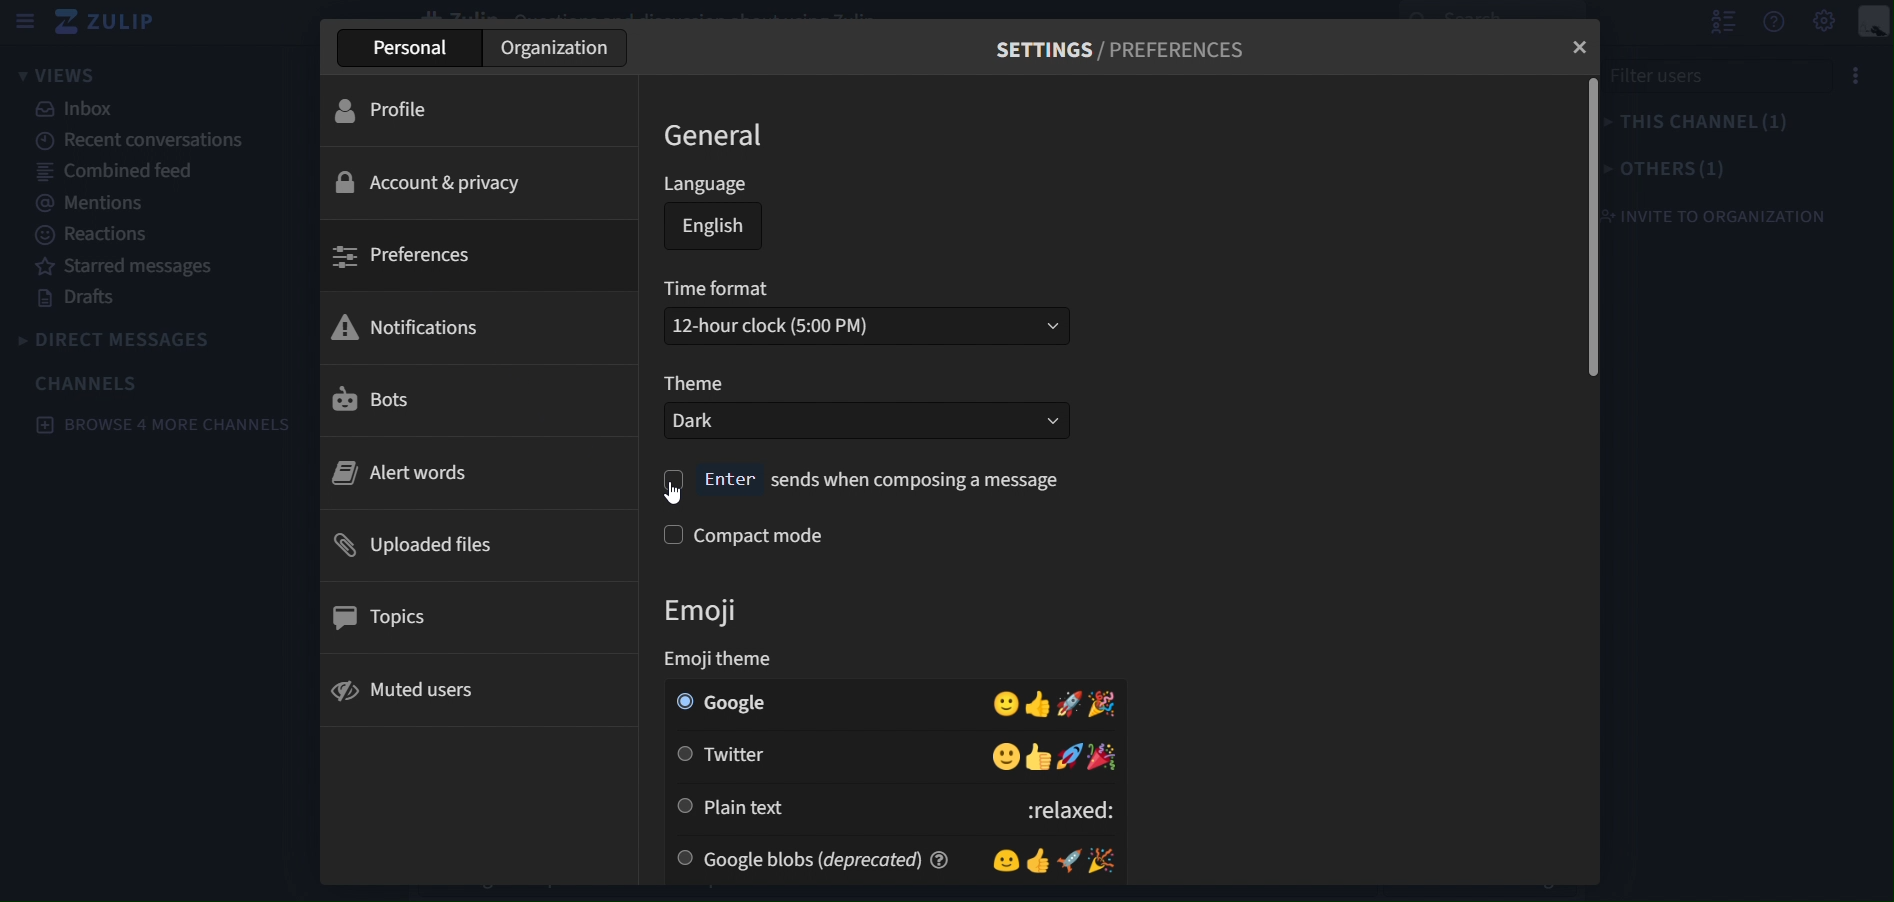  I want to click on Emojis, so click(1055, 757).